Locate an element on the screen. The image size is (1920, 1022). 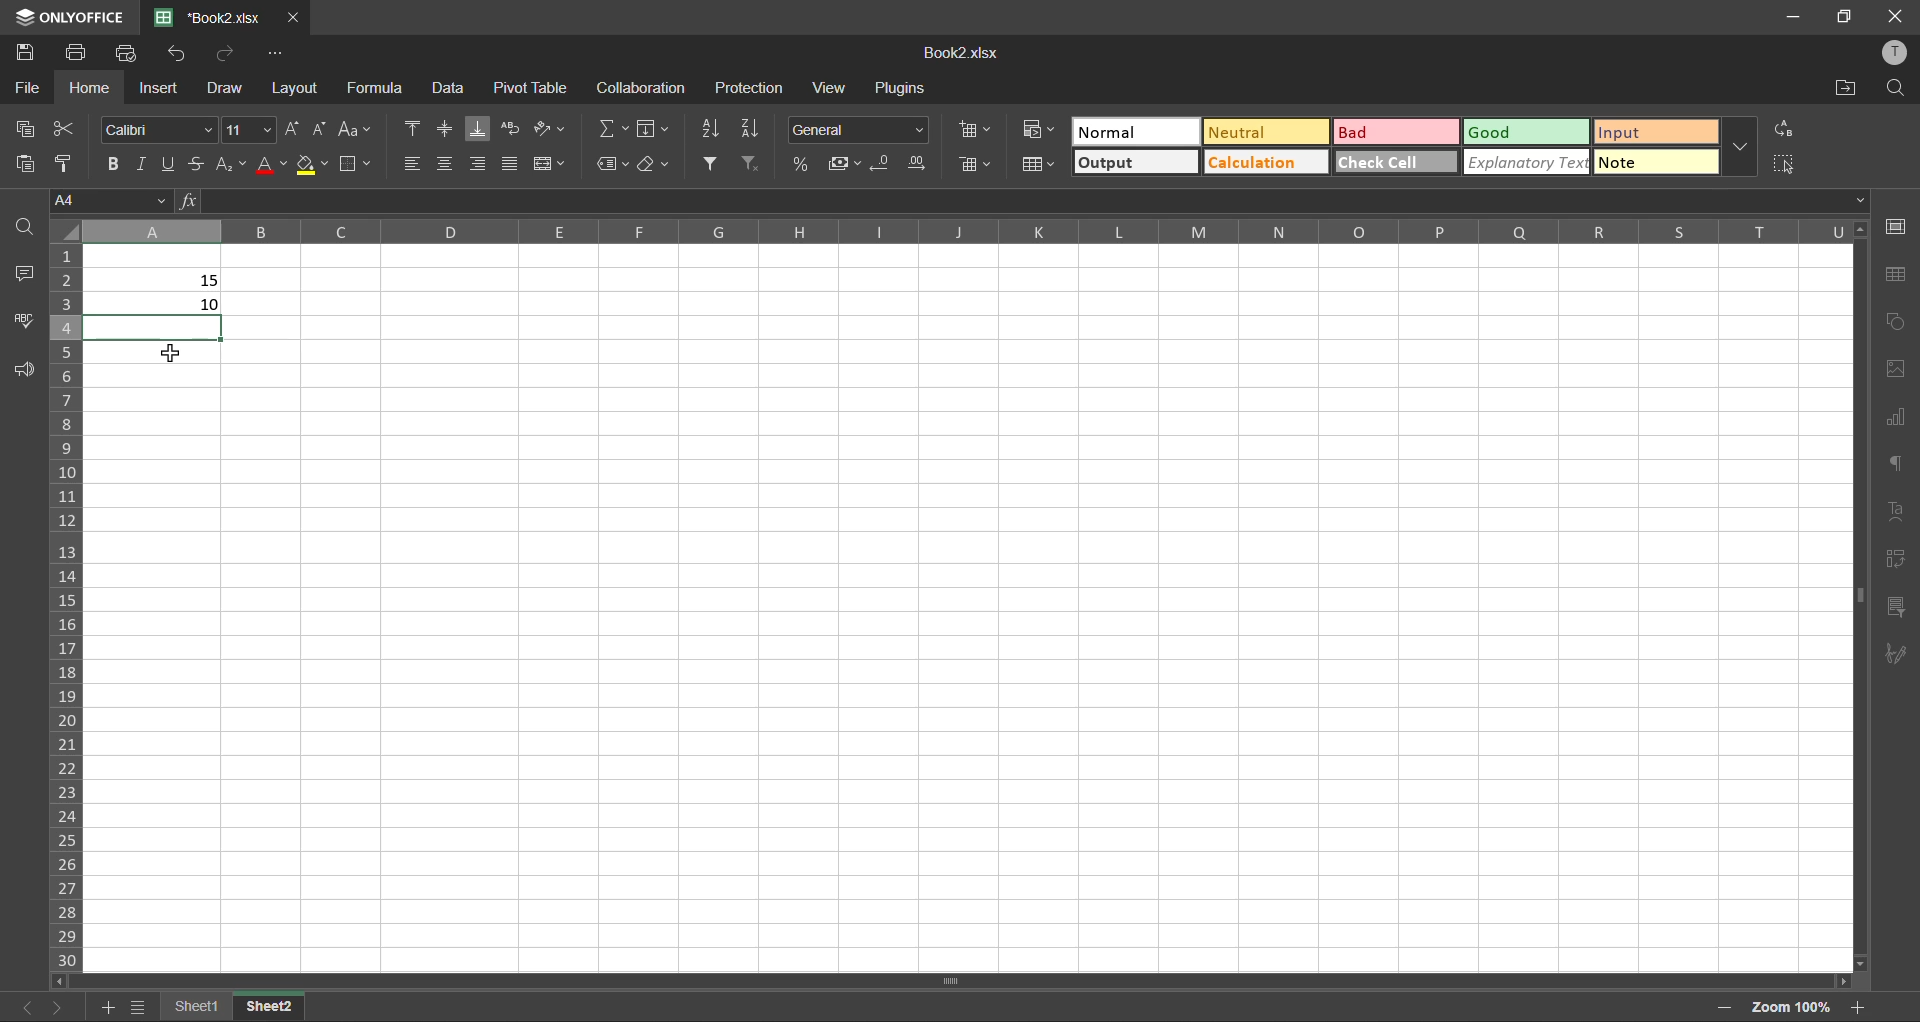
justified is located at coordinates (510, 164).